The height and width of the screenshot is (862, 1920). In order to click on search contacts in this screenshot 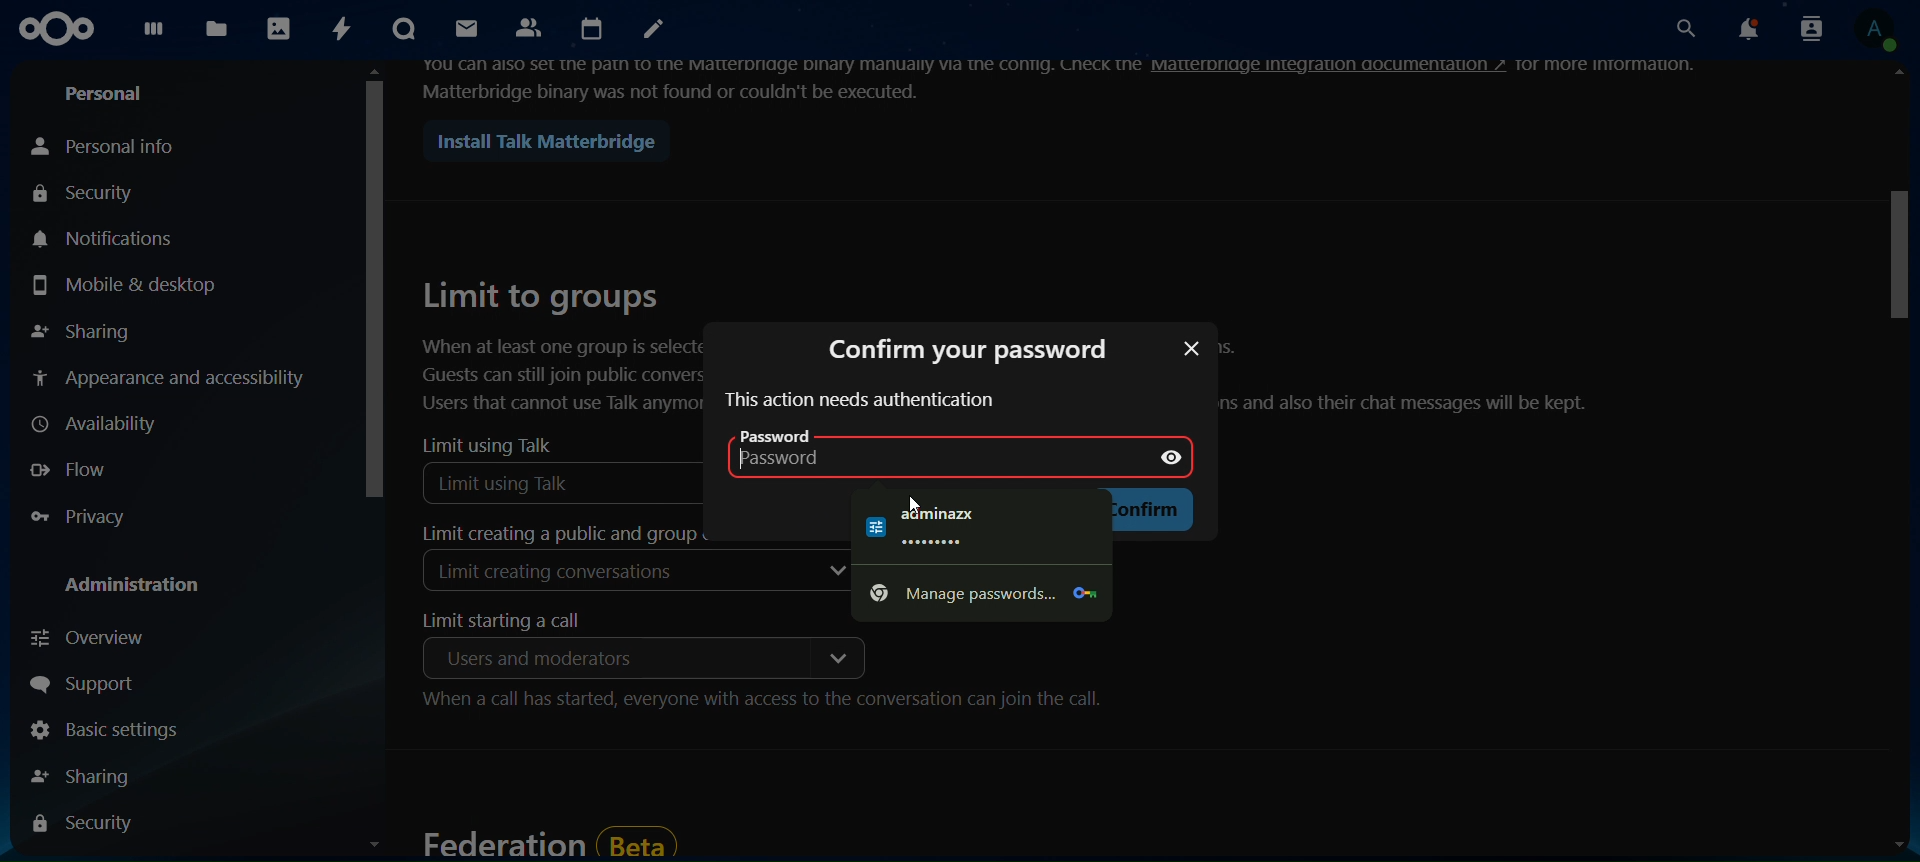, I will do `click(1805, 28)`.